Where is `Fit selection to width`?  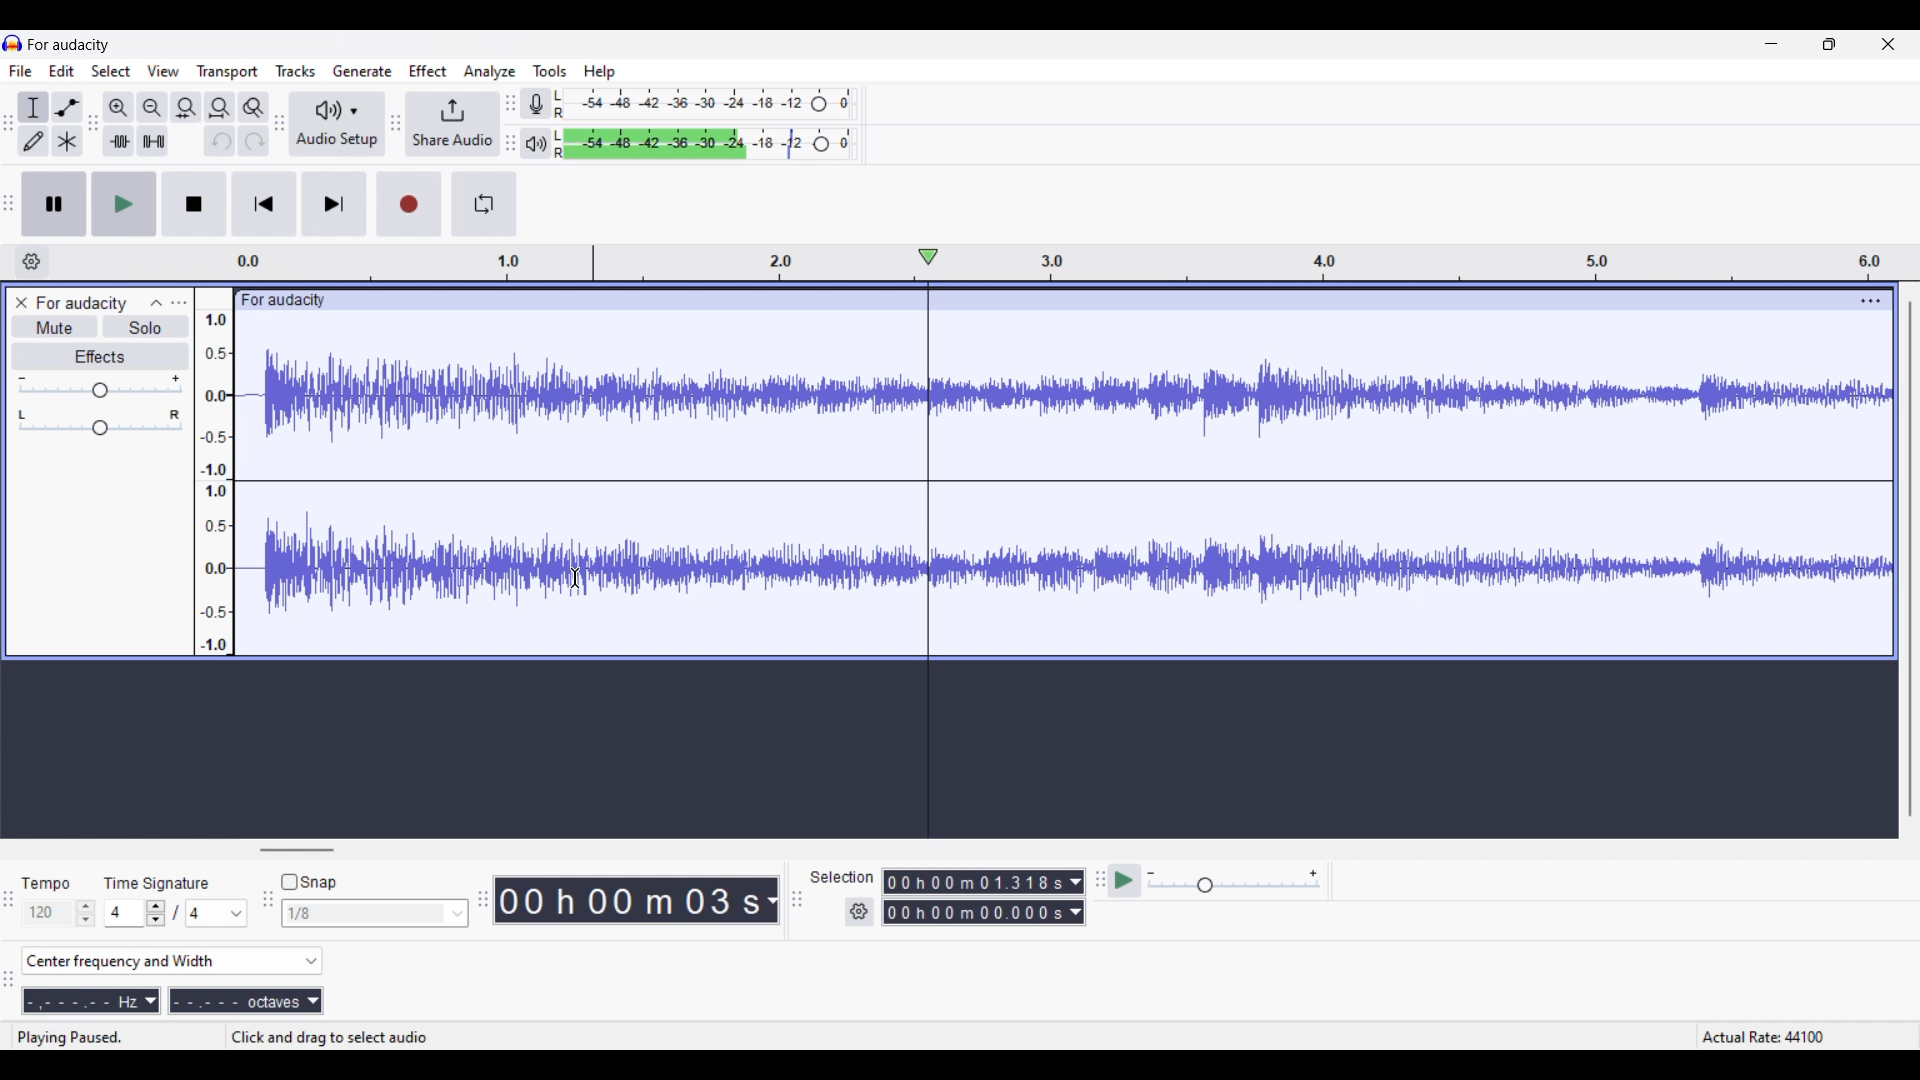
Fit selection to width is located at coordinates (186, 108).